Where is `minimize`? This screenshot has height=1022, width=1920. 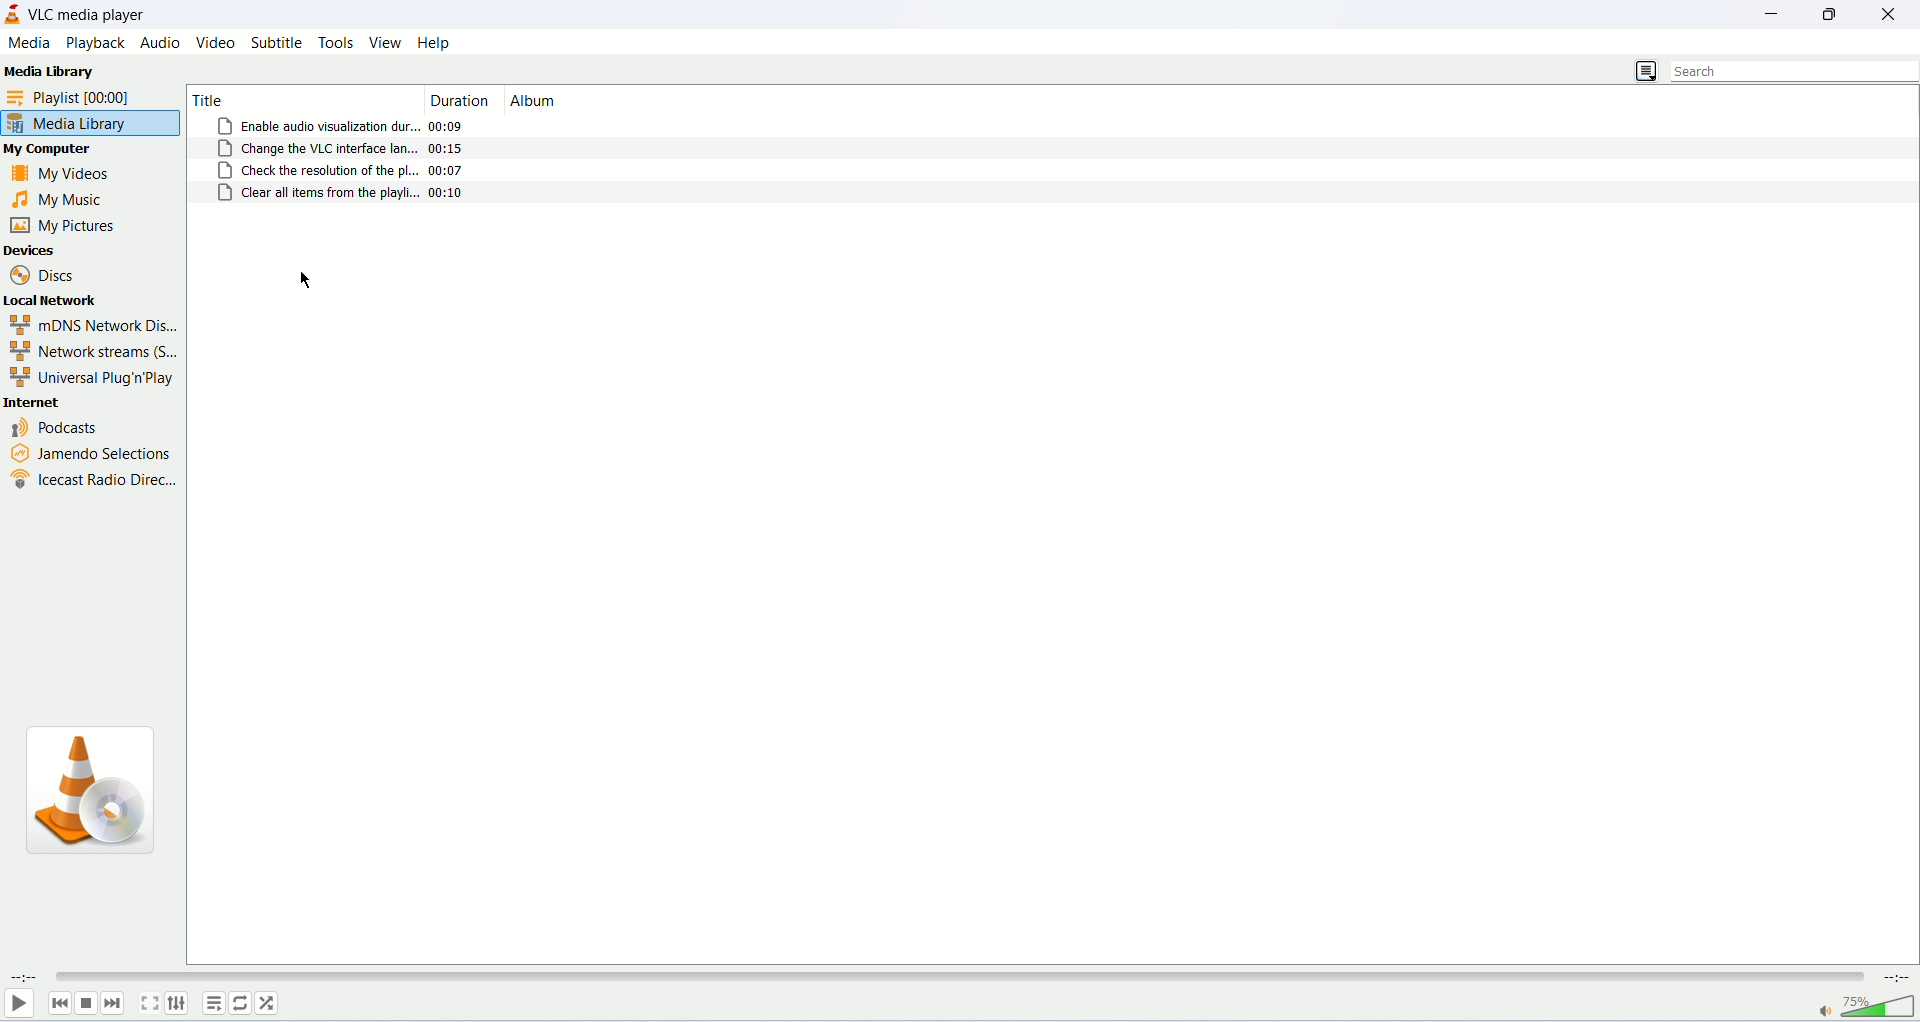 minimize is located at coordinates (1772, 16).